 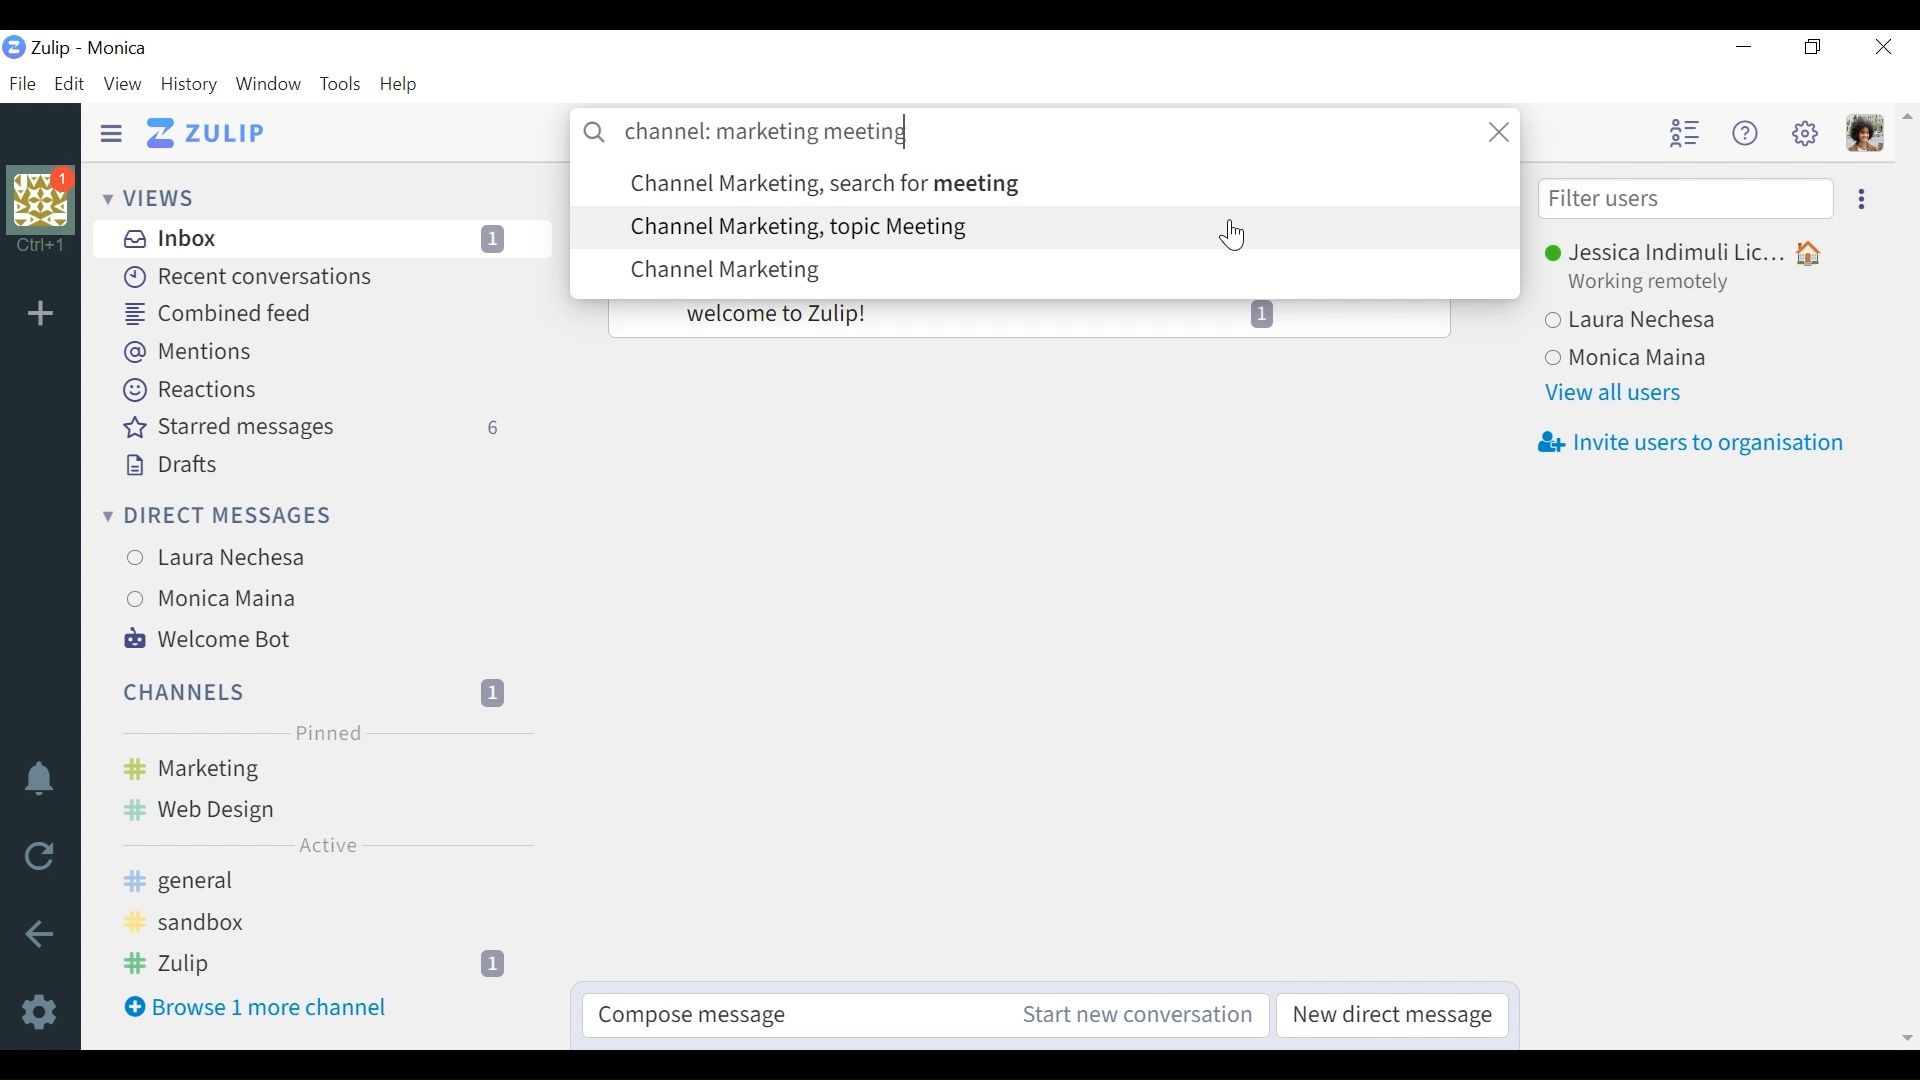 I want to click on Notifications, so click(x=39, y=783).